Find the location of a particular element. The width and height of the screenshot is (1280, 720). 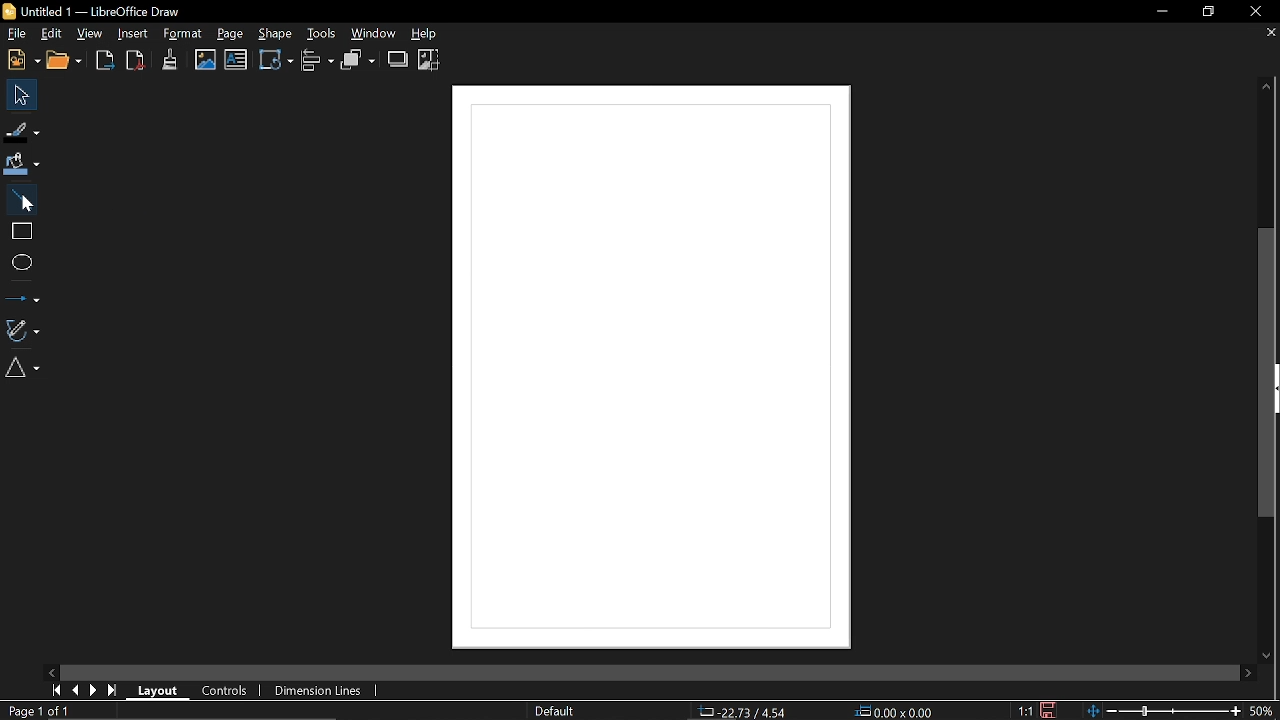

transformation is located at coordinates (274, 62).